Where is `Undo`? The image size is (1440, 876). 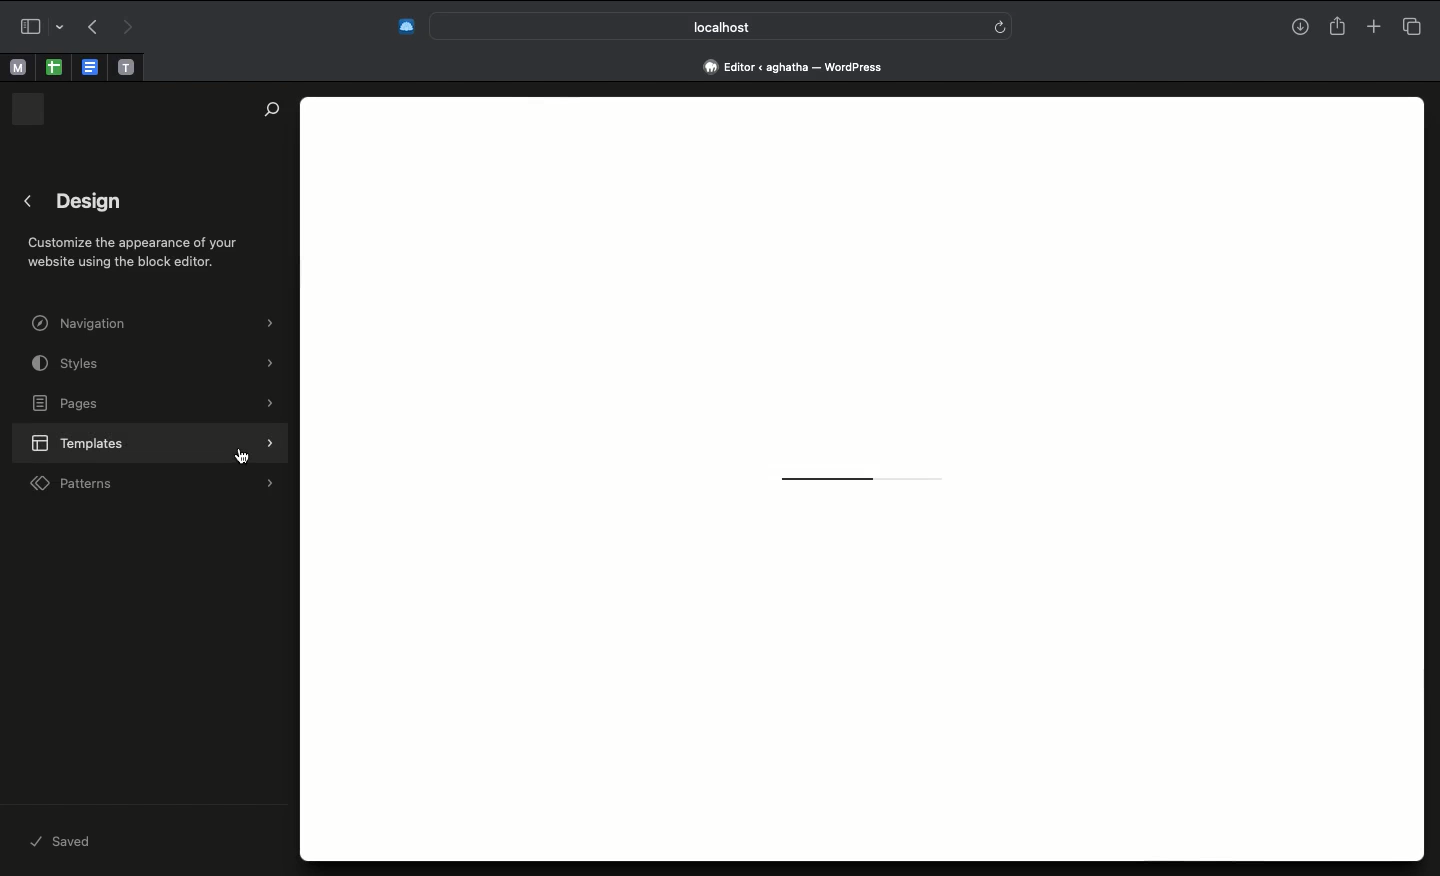 Undo is located at coordinates (93, 26).